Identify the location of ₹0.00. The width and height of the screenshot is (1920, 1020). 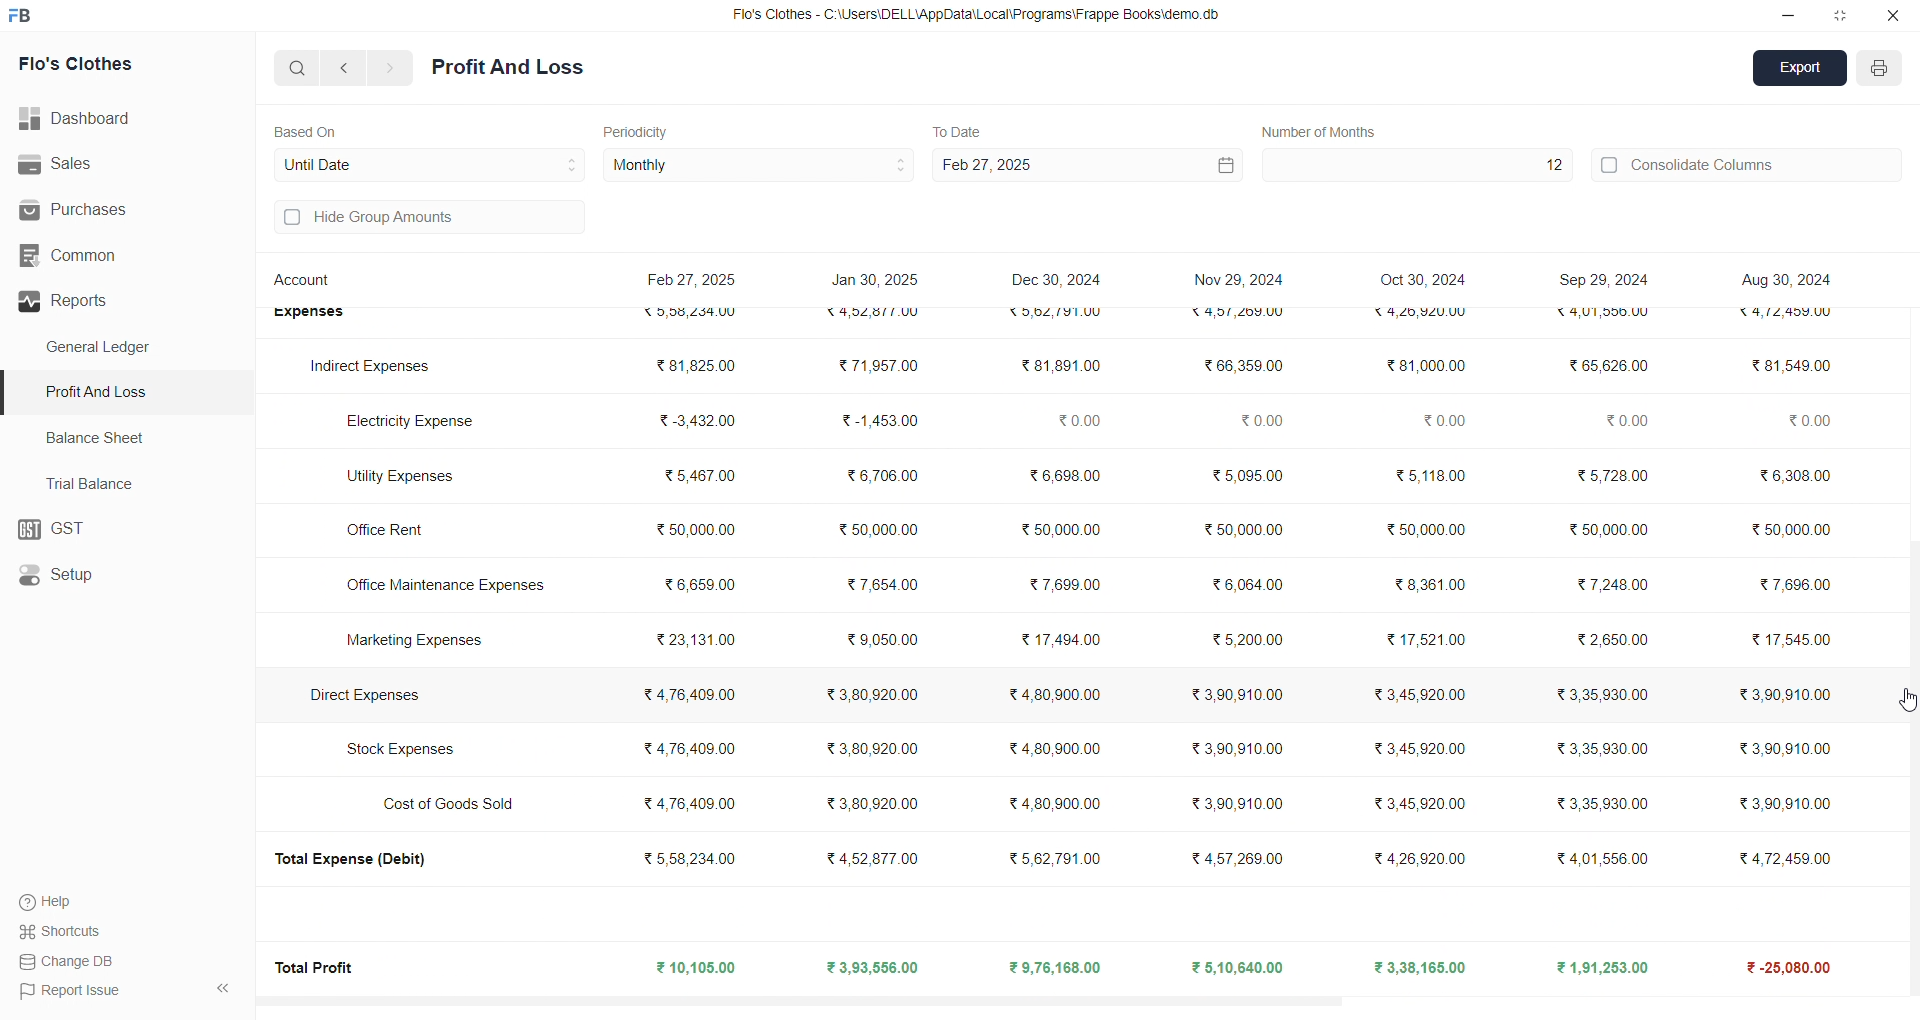
(1442, 420).